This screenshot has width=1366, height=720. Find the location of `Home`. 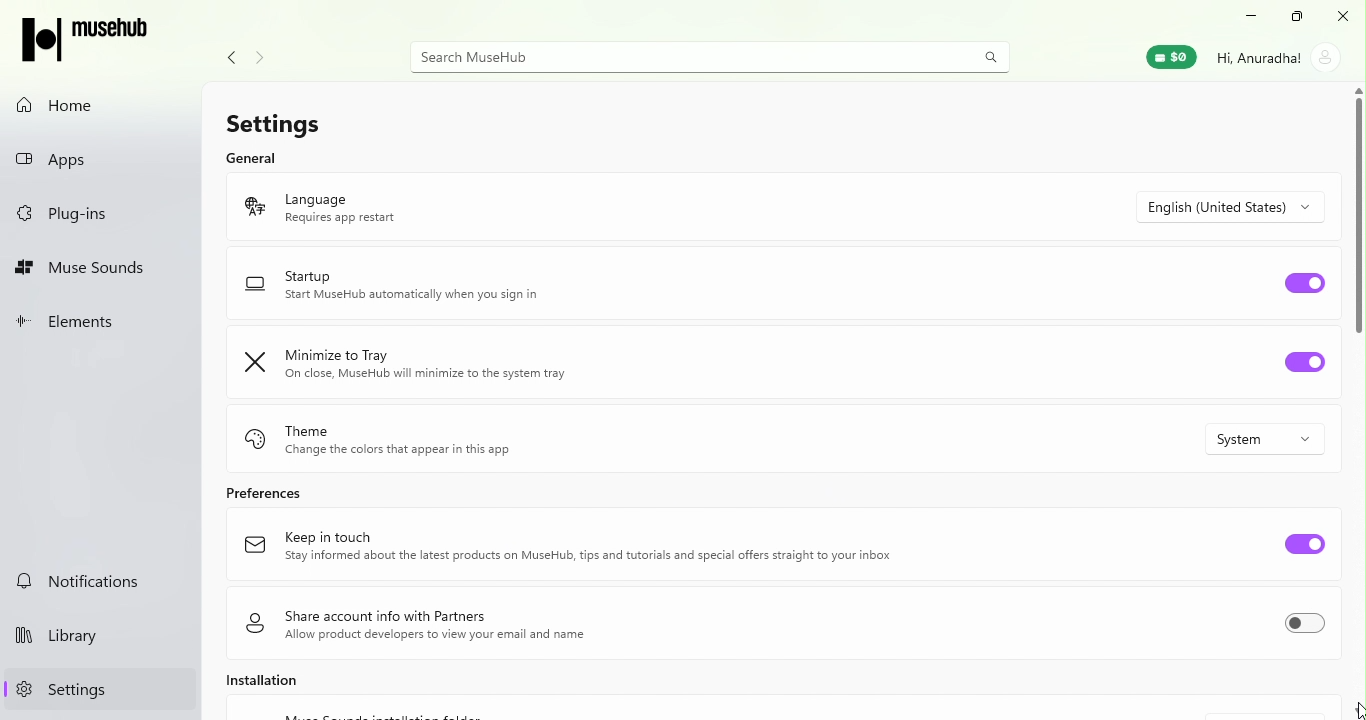

Home is located at coordinates (100, 106).